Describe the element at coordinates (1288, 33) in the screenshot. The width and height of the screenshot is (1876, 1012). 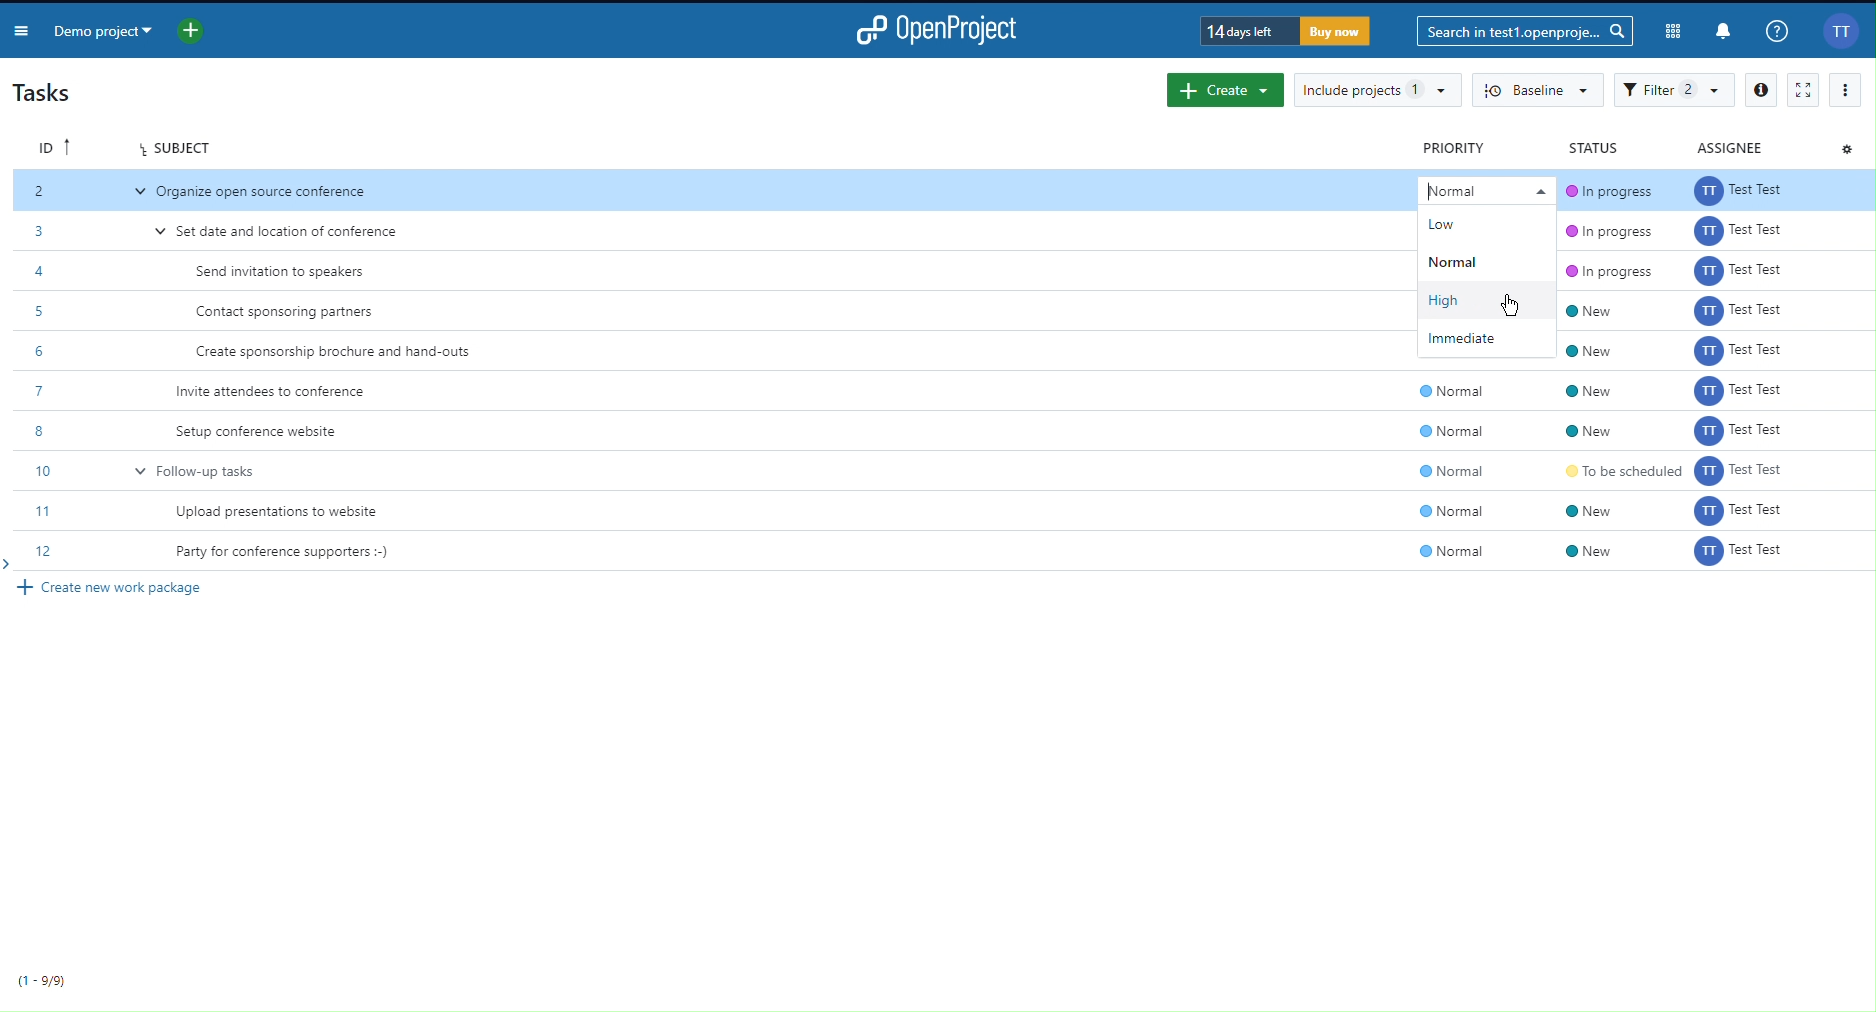
I see `Trial Timer` at that location.